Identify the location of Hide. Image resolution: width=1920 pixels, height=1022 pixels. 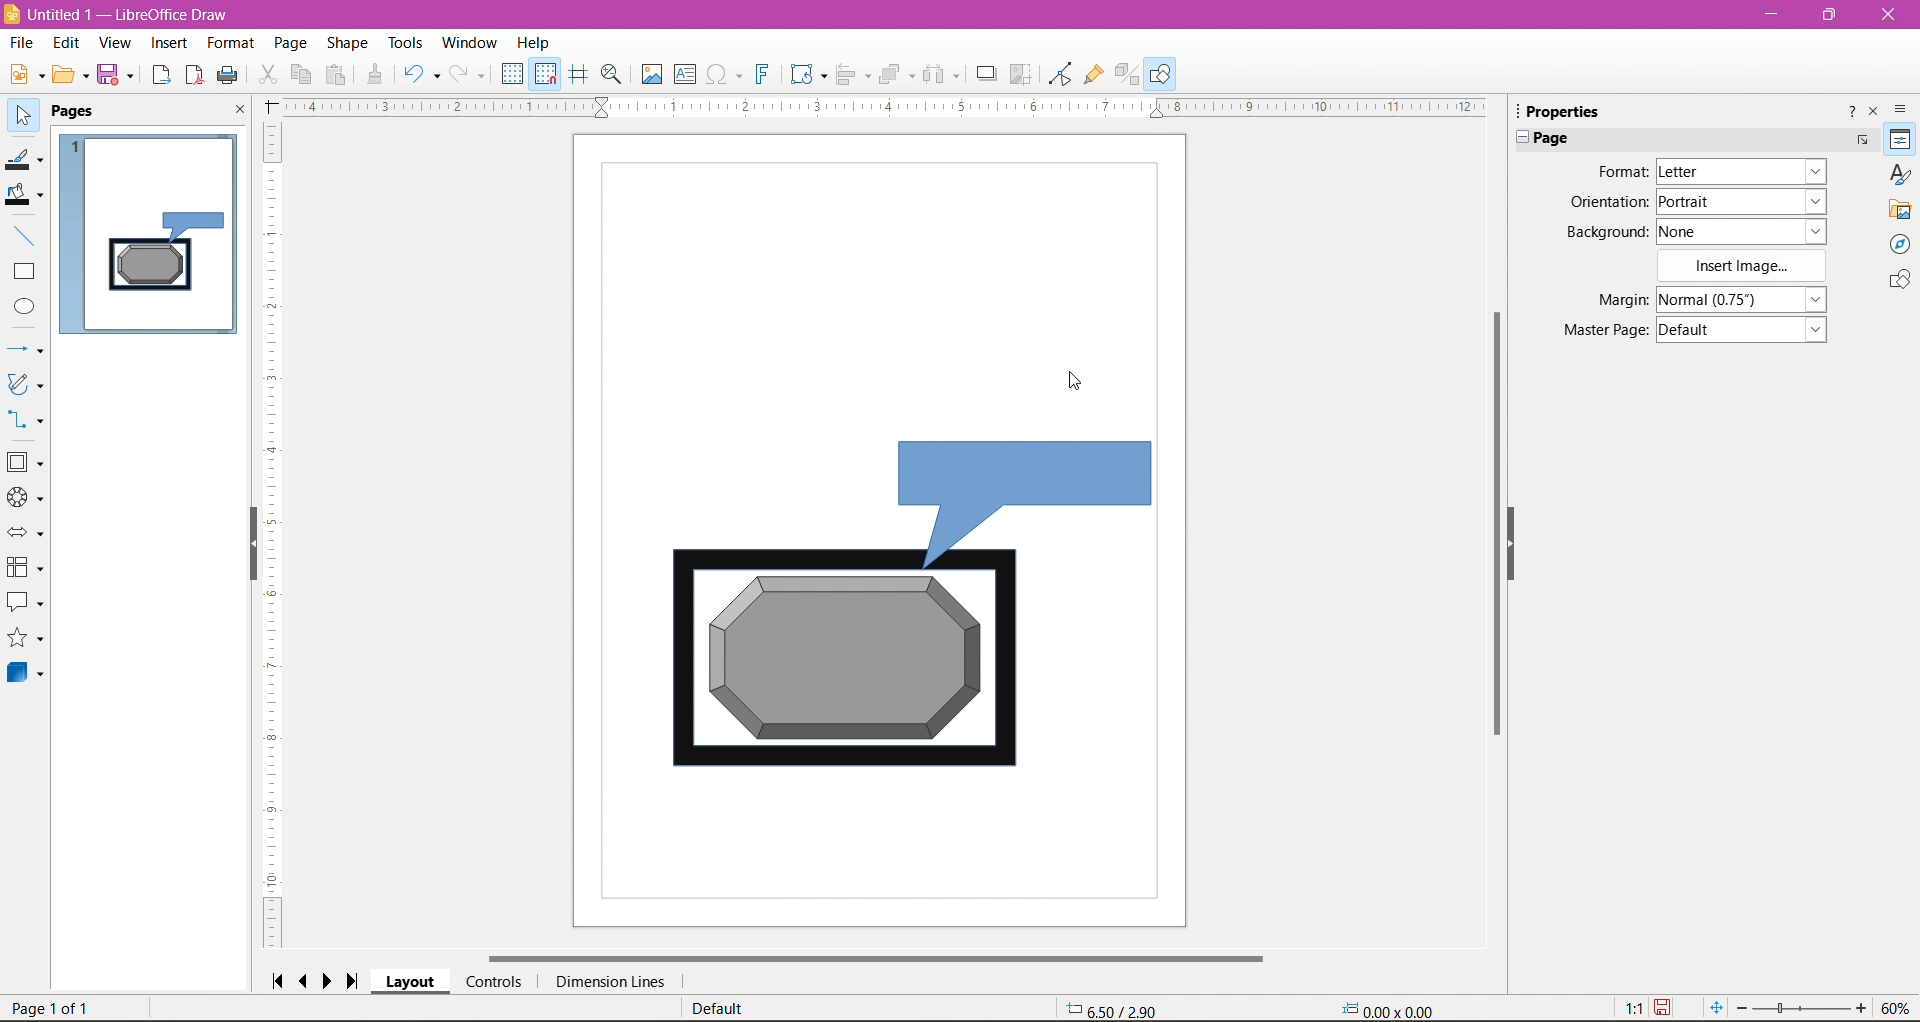
(246, 548).